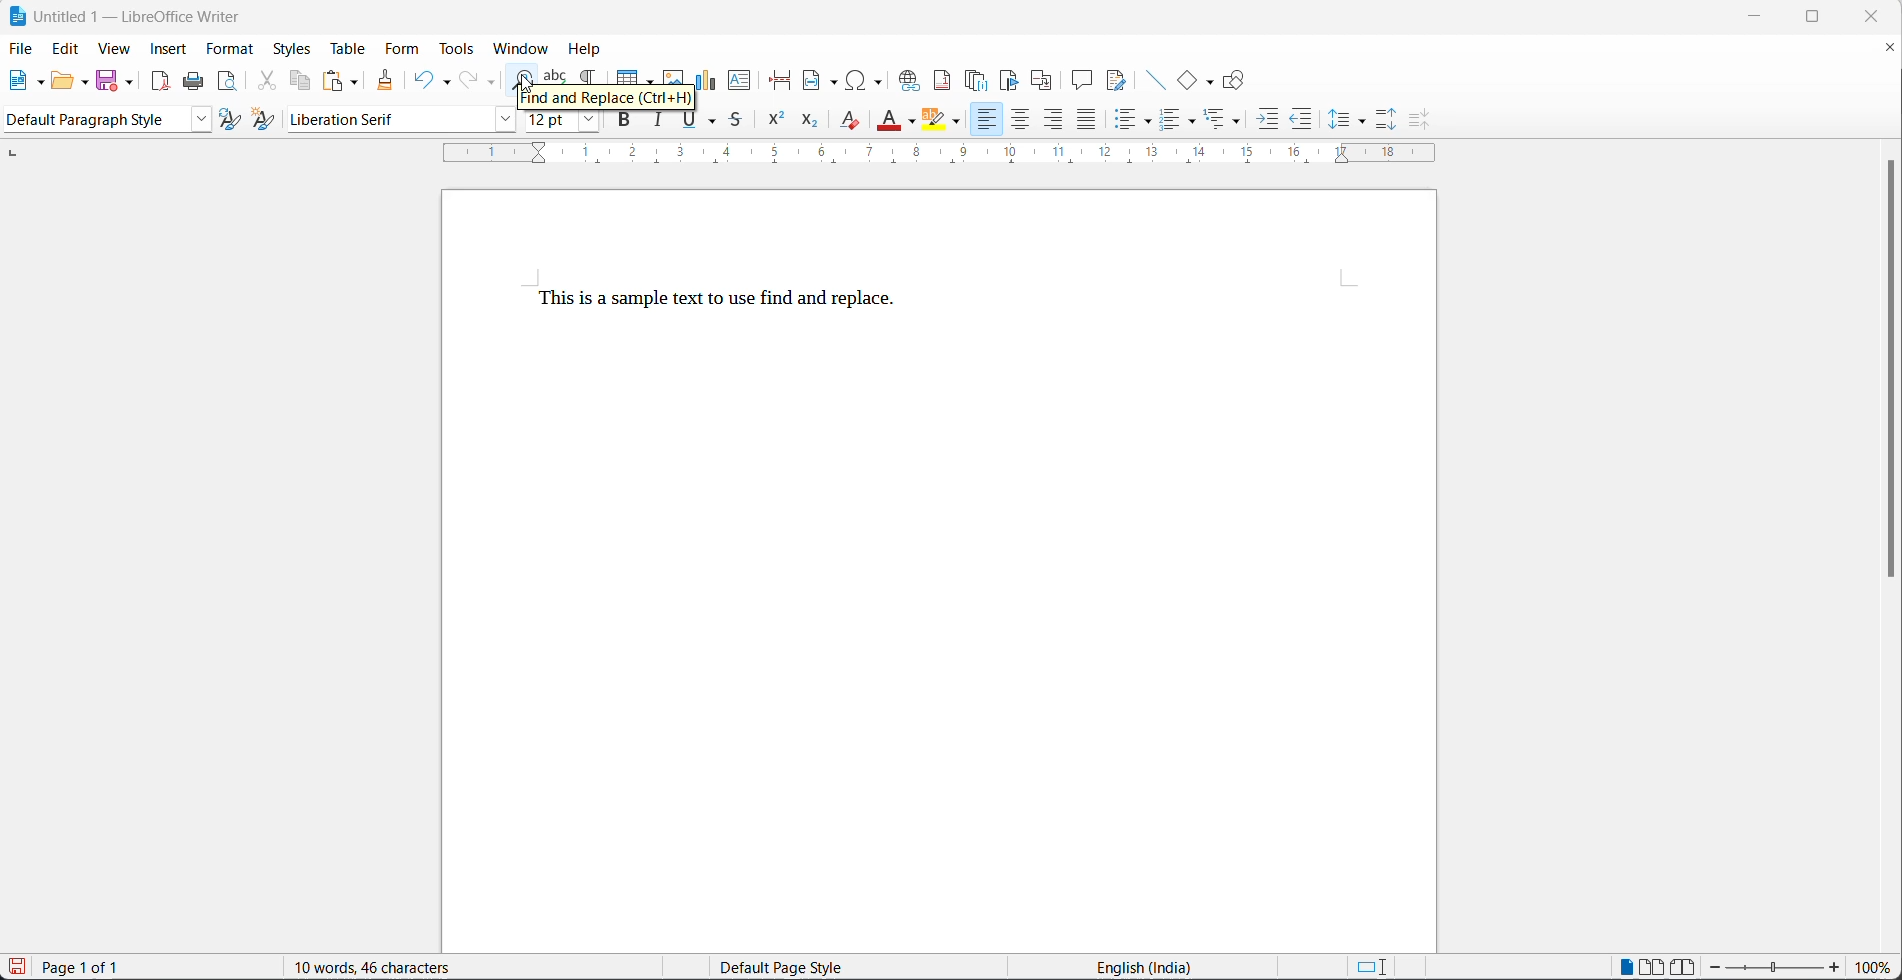 The width and height of the screenshot is (1902, 980). What do you see at coordinates (1363, 122) in the screenshot?
I see `line spacing` at bounding box center [1363, 122].